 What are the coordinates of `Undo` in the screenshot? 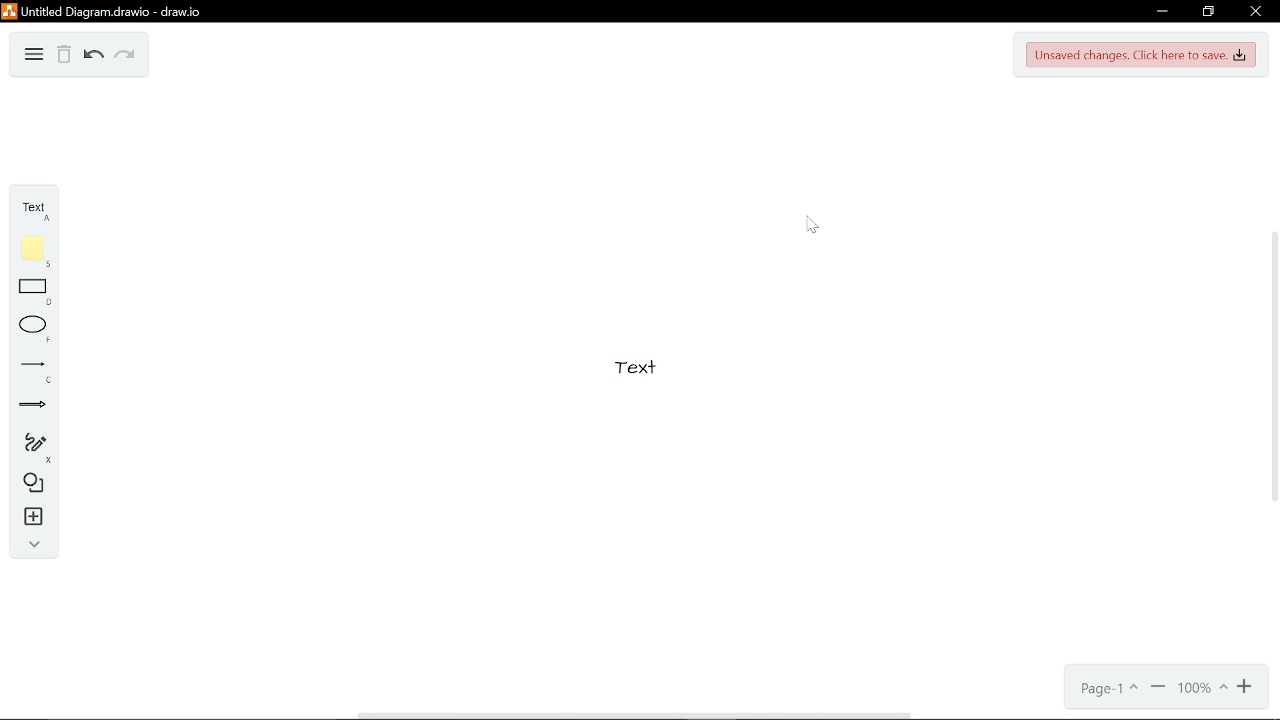 It's located at (93, 56).